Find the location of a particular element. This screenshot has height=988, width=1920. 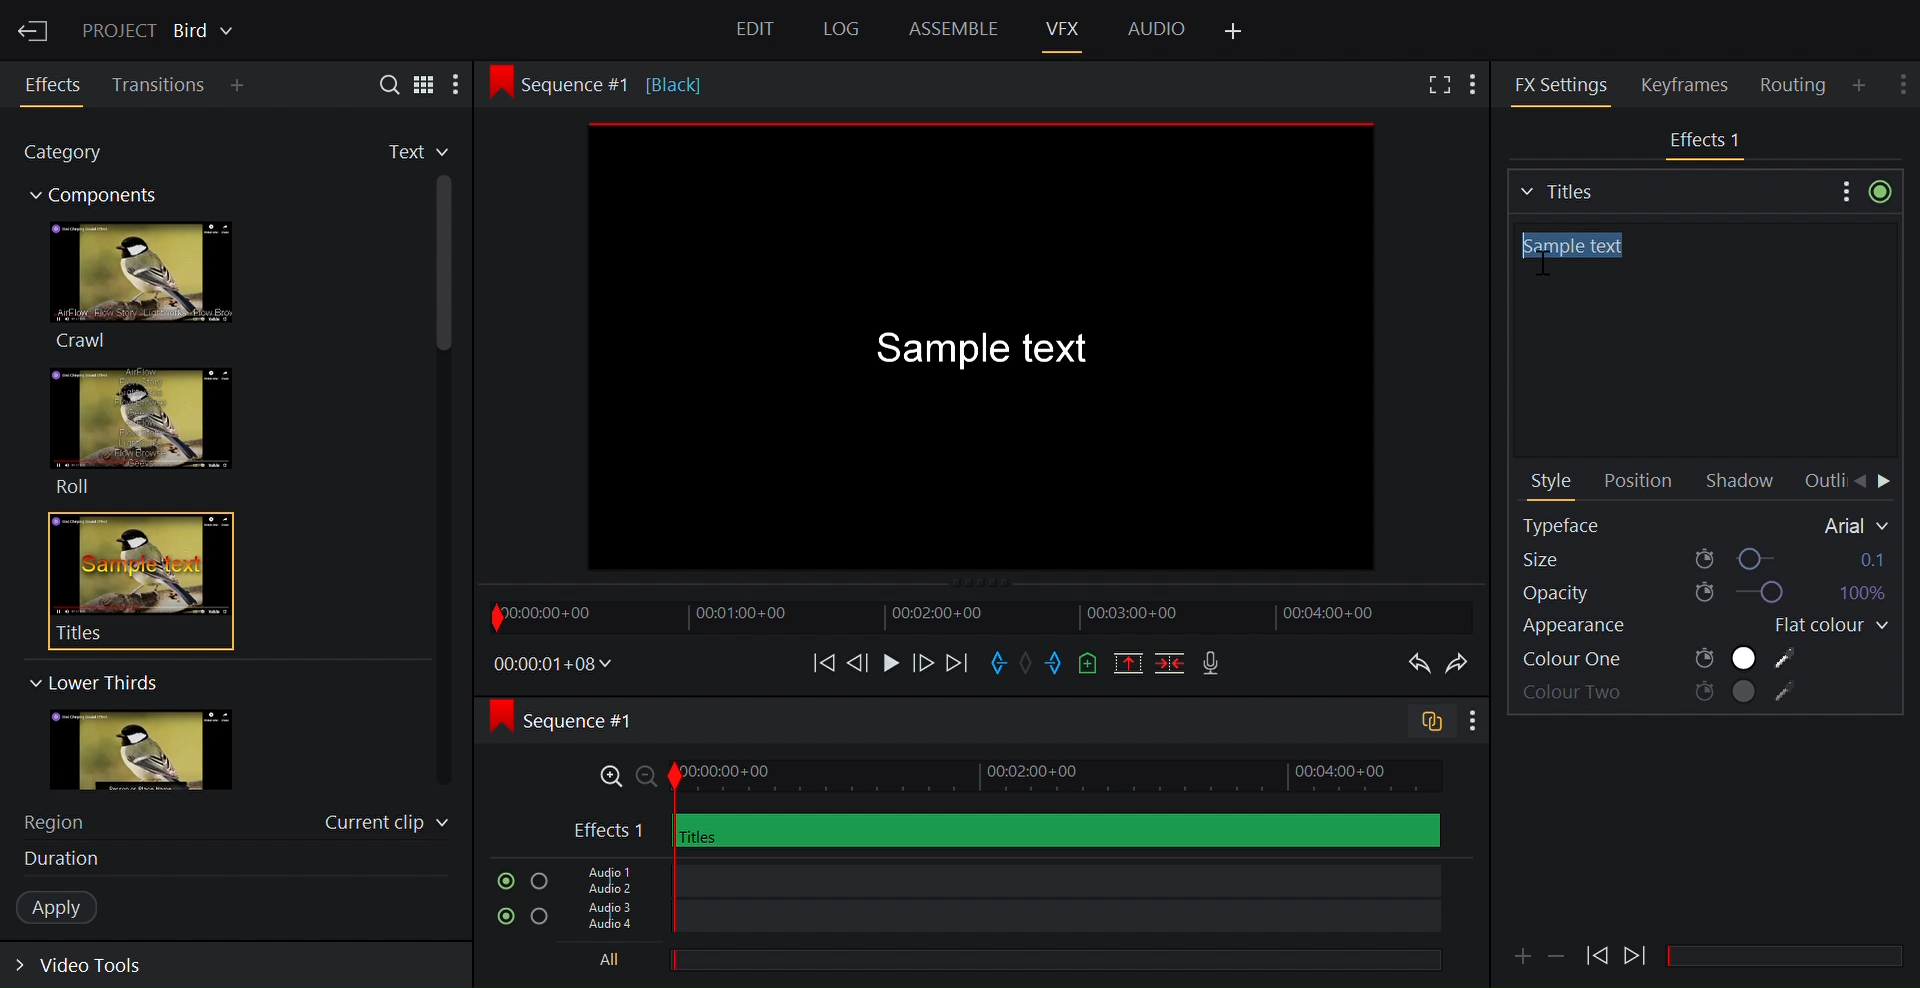

Add Panel is located at coordinates (1235, 32).